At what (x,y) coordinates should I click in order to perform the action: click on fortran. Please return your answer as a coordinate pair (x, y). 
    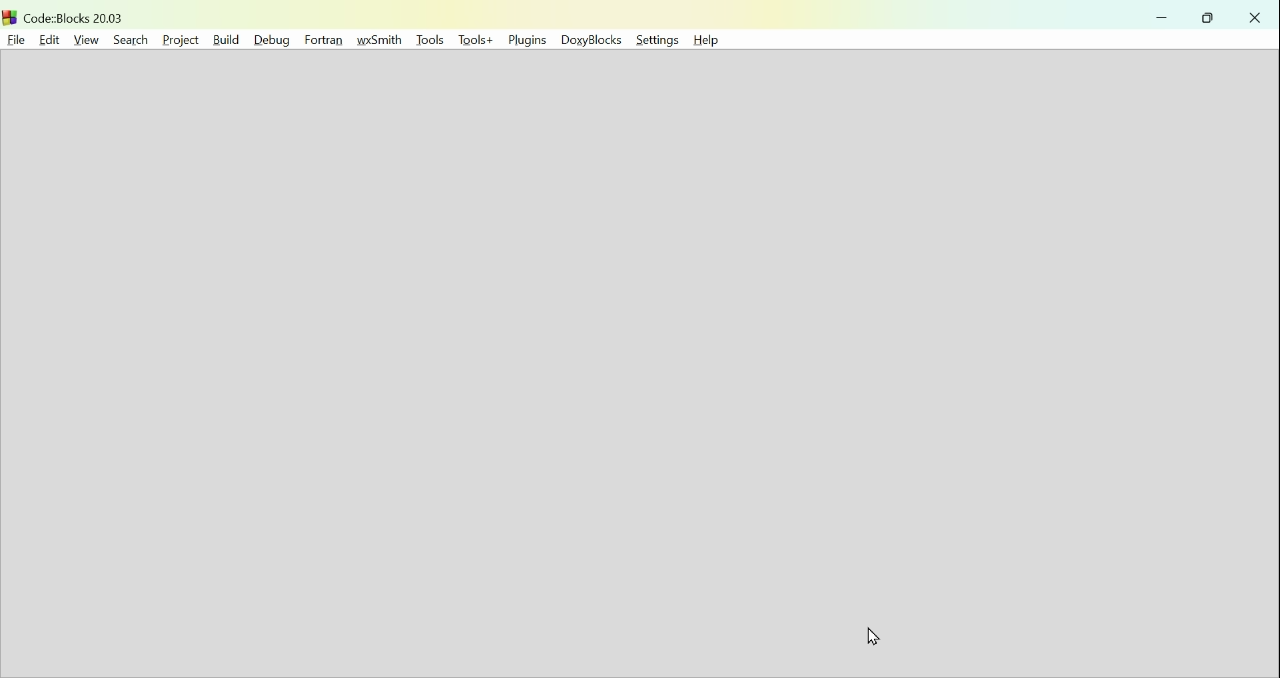
    Looking at the image, I should click on (322, 39).